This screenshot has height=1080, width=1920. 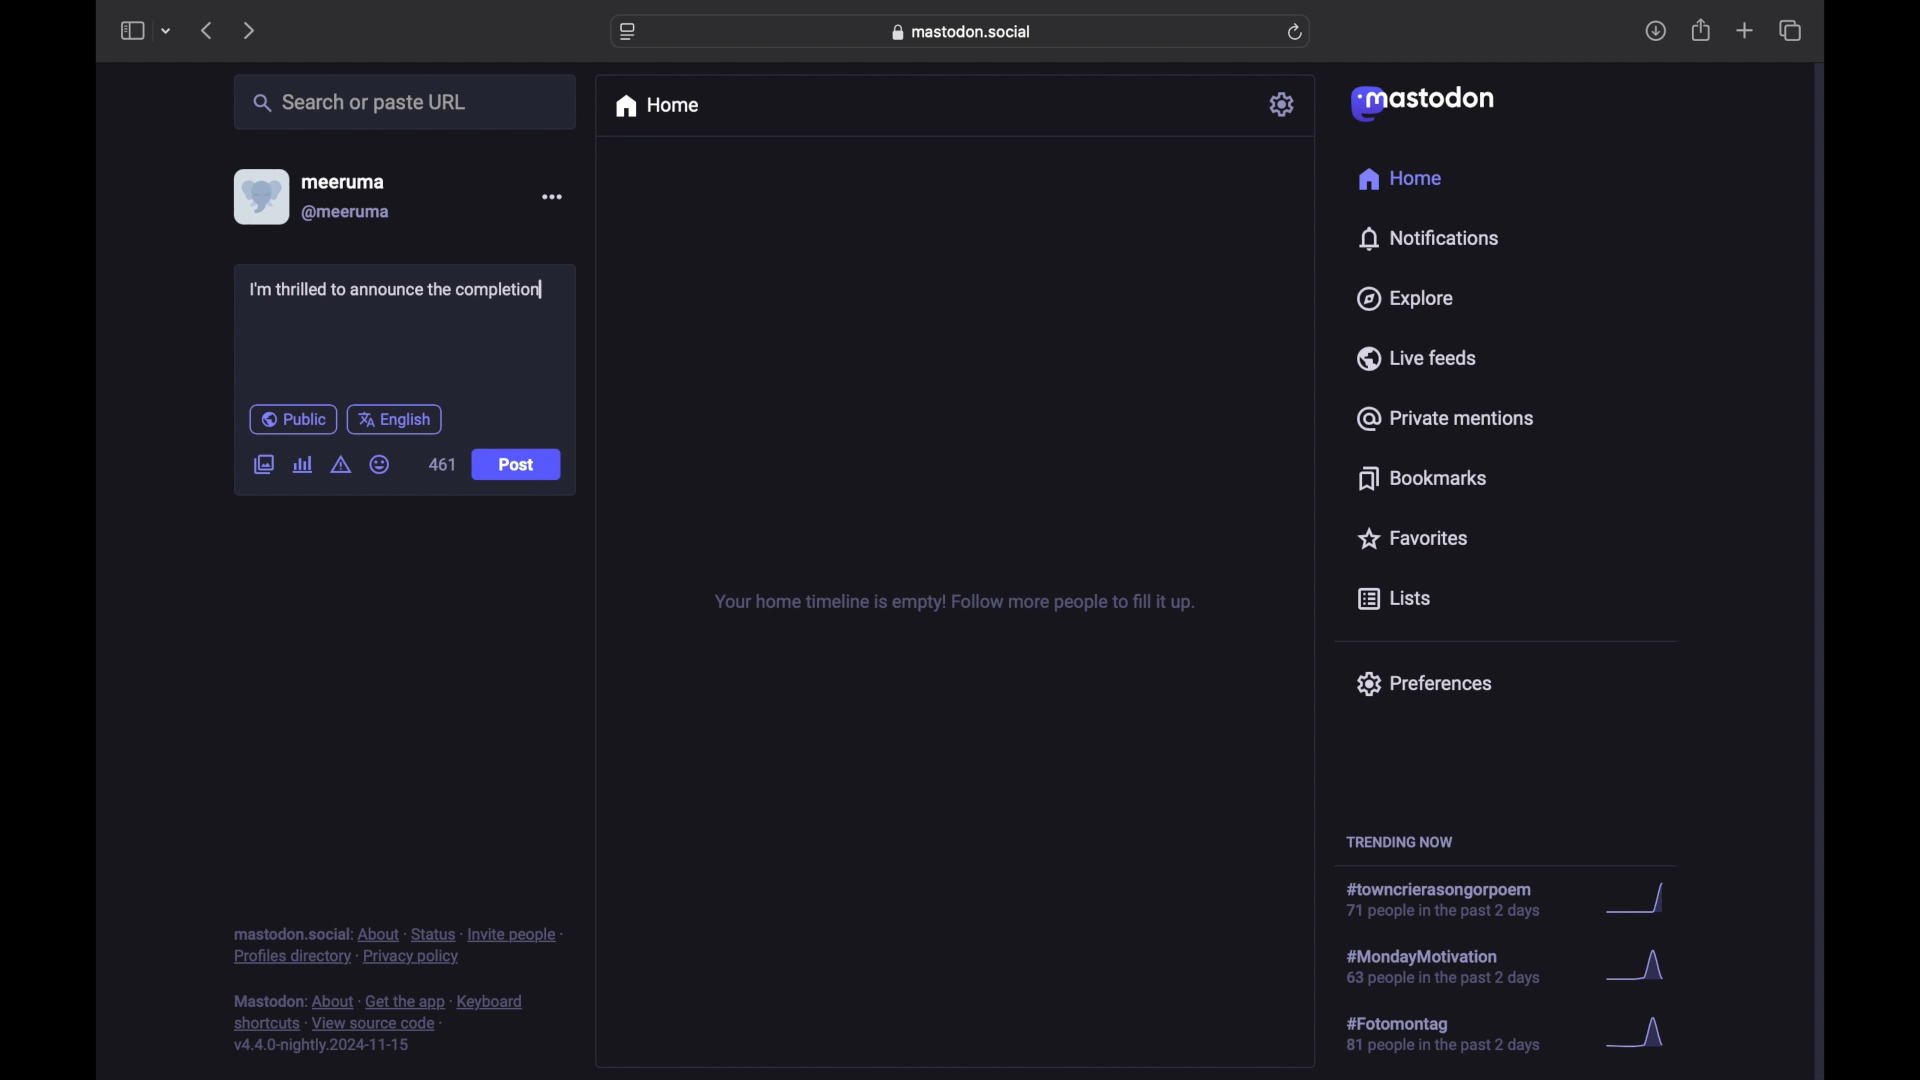 What do you see at coordinates (1444, 418) in the screenshot?
I see `private mentions` at bounding box center [1444, 418].